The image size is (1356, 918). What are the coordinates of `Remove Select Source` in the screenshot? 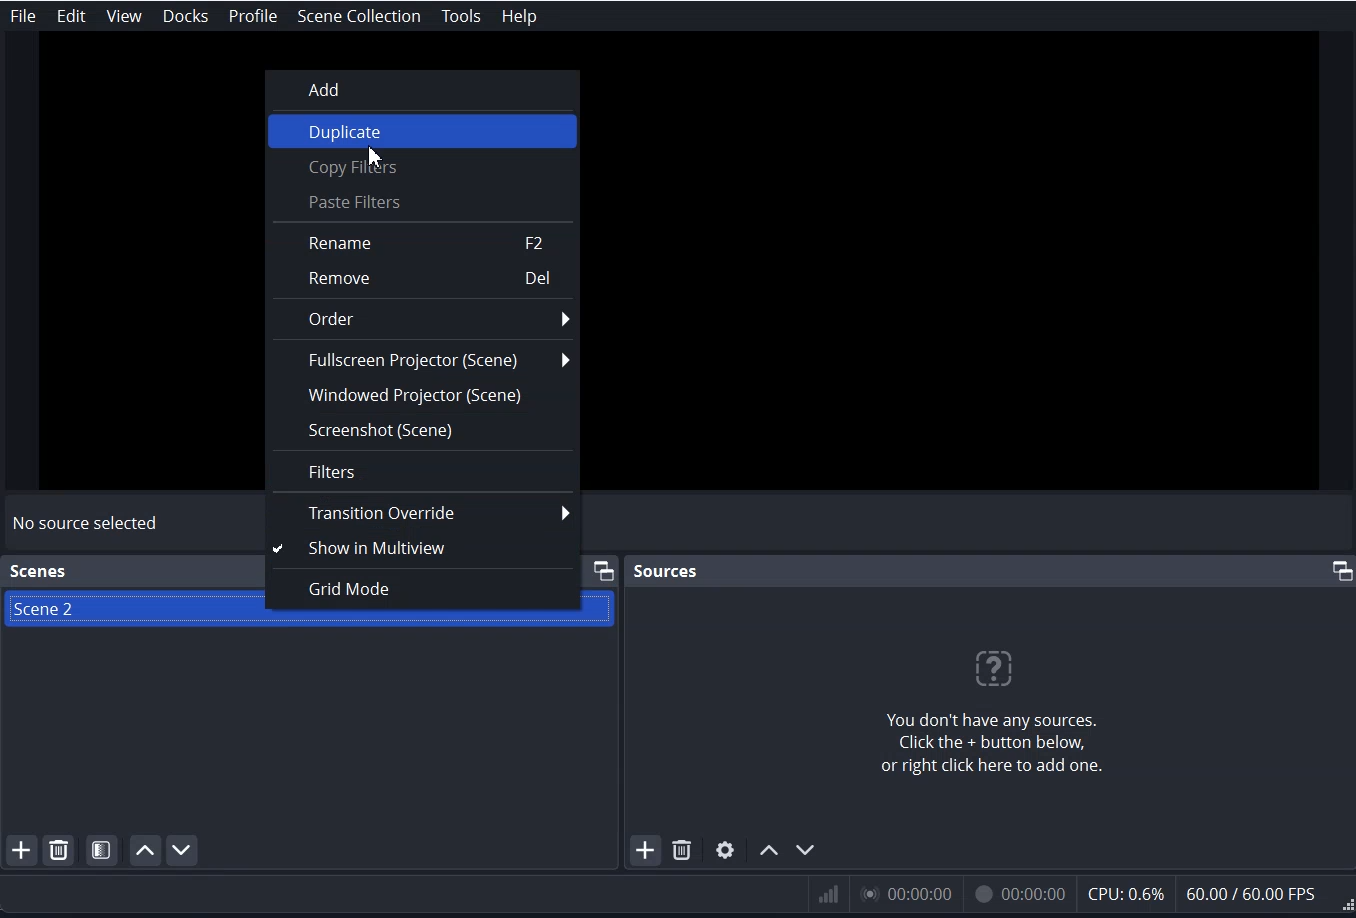 It's located at (683, 850).